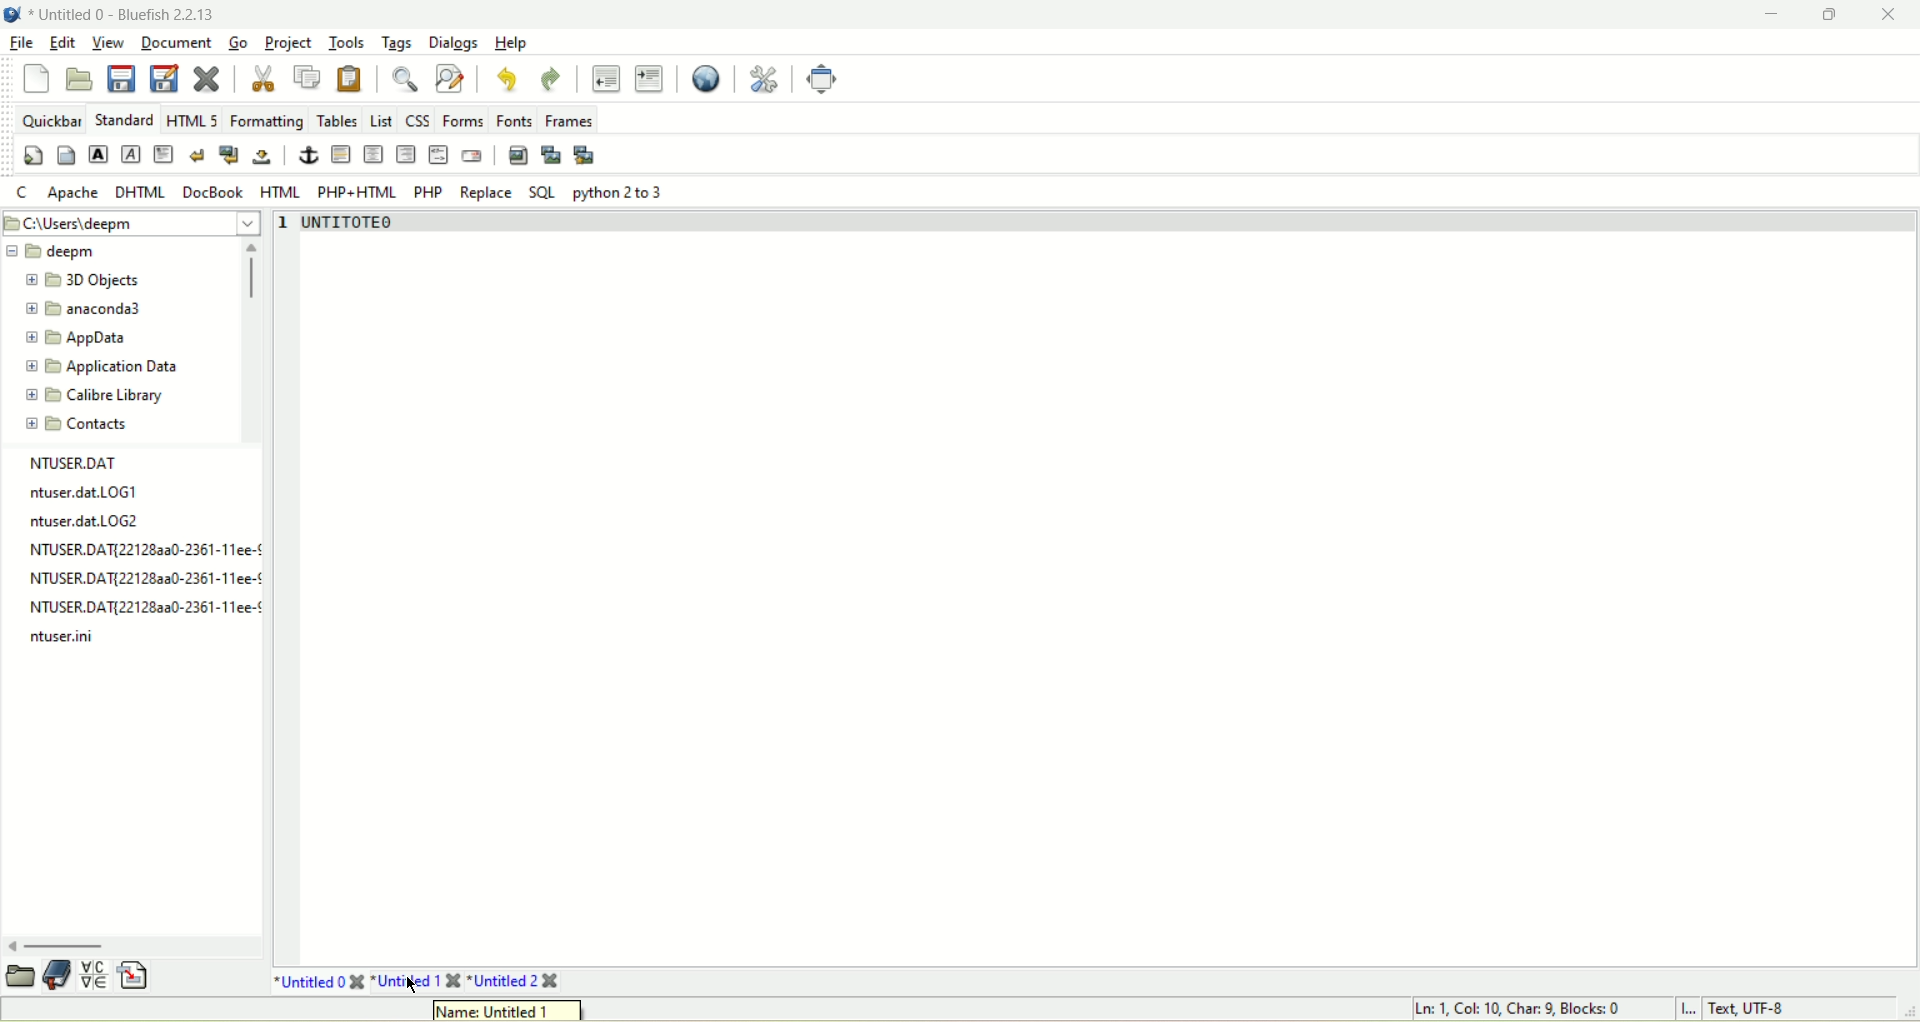 This screenshot has height=1022, width=1920. Describe the element at coordinates (17, 42) in the screenshot. I see `file ` at that location.